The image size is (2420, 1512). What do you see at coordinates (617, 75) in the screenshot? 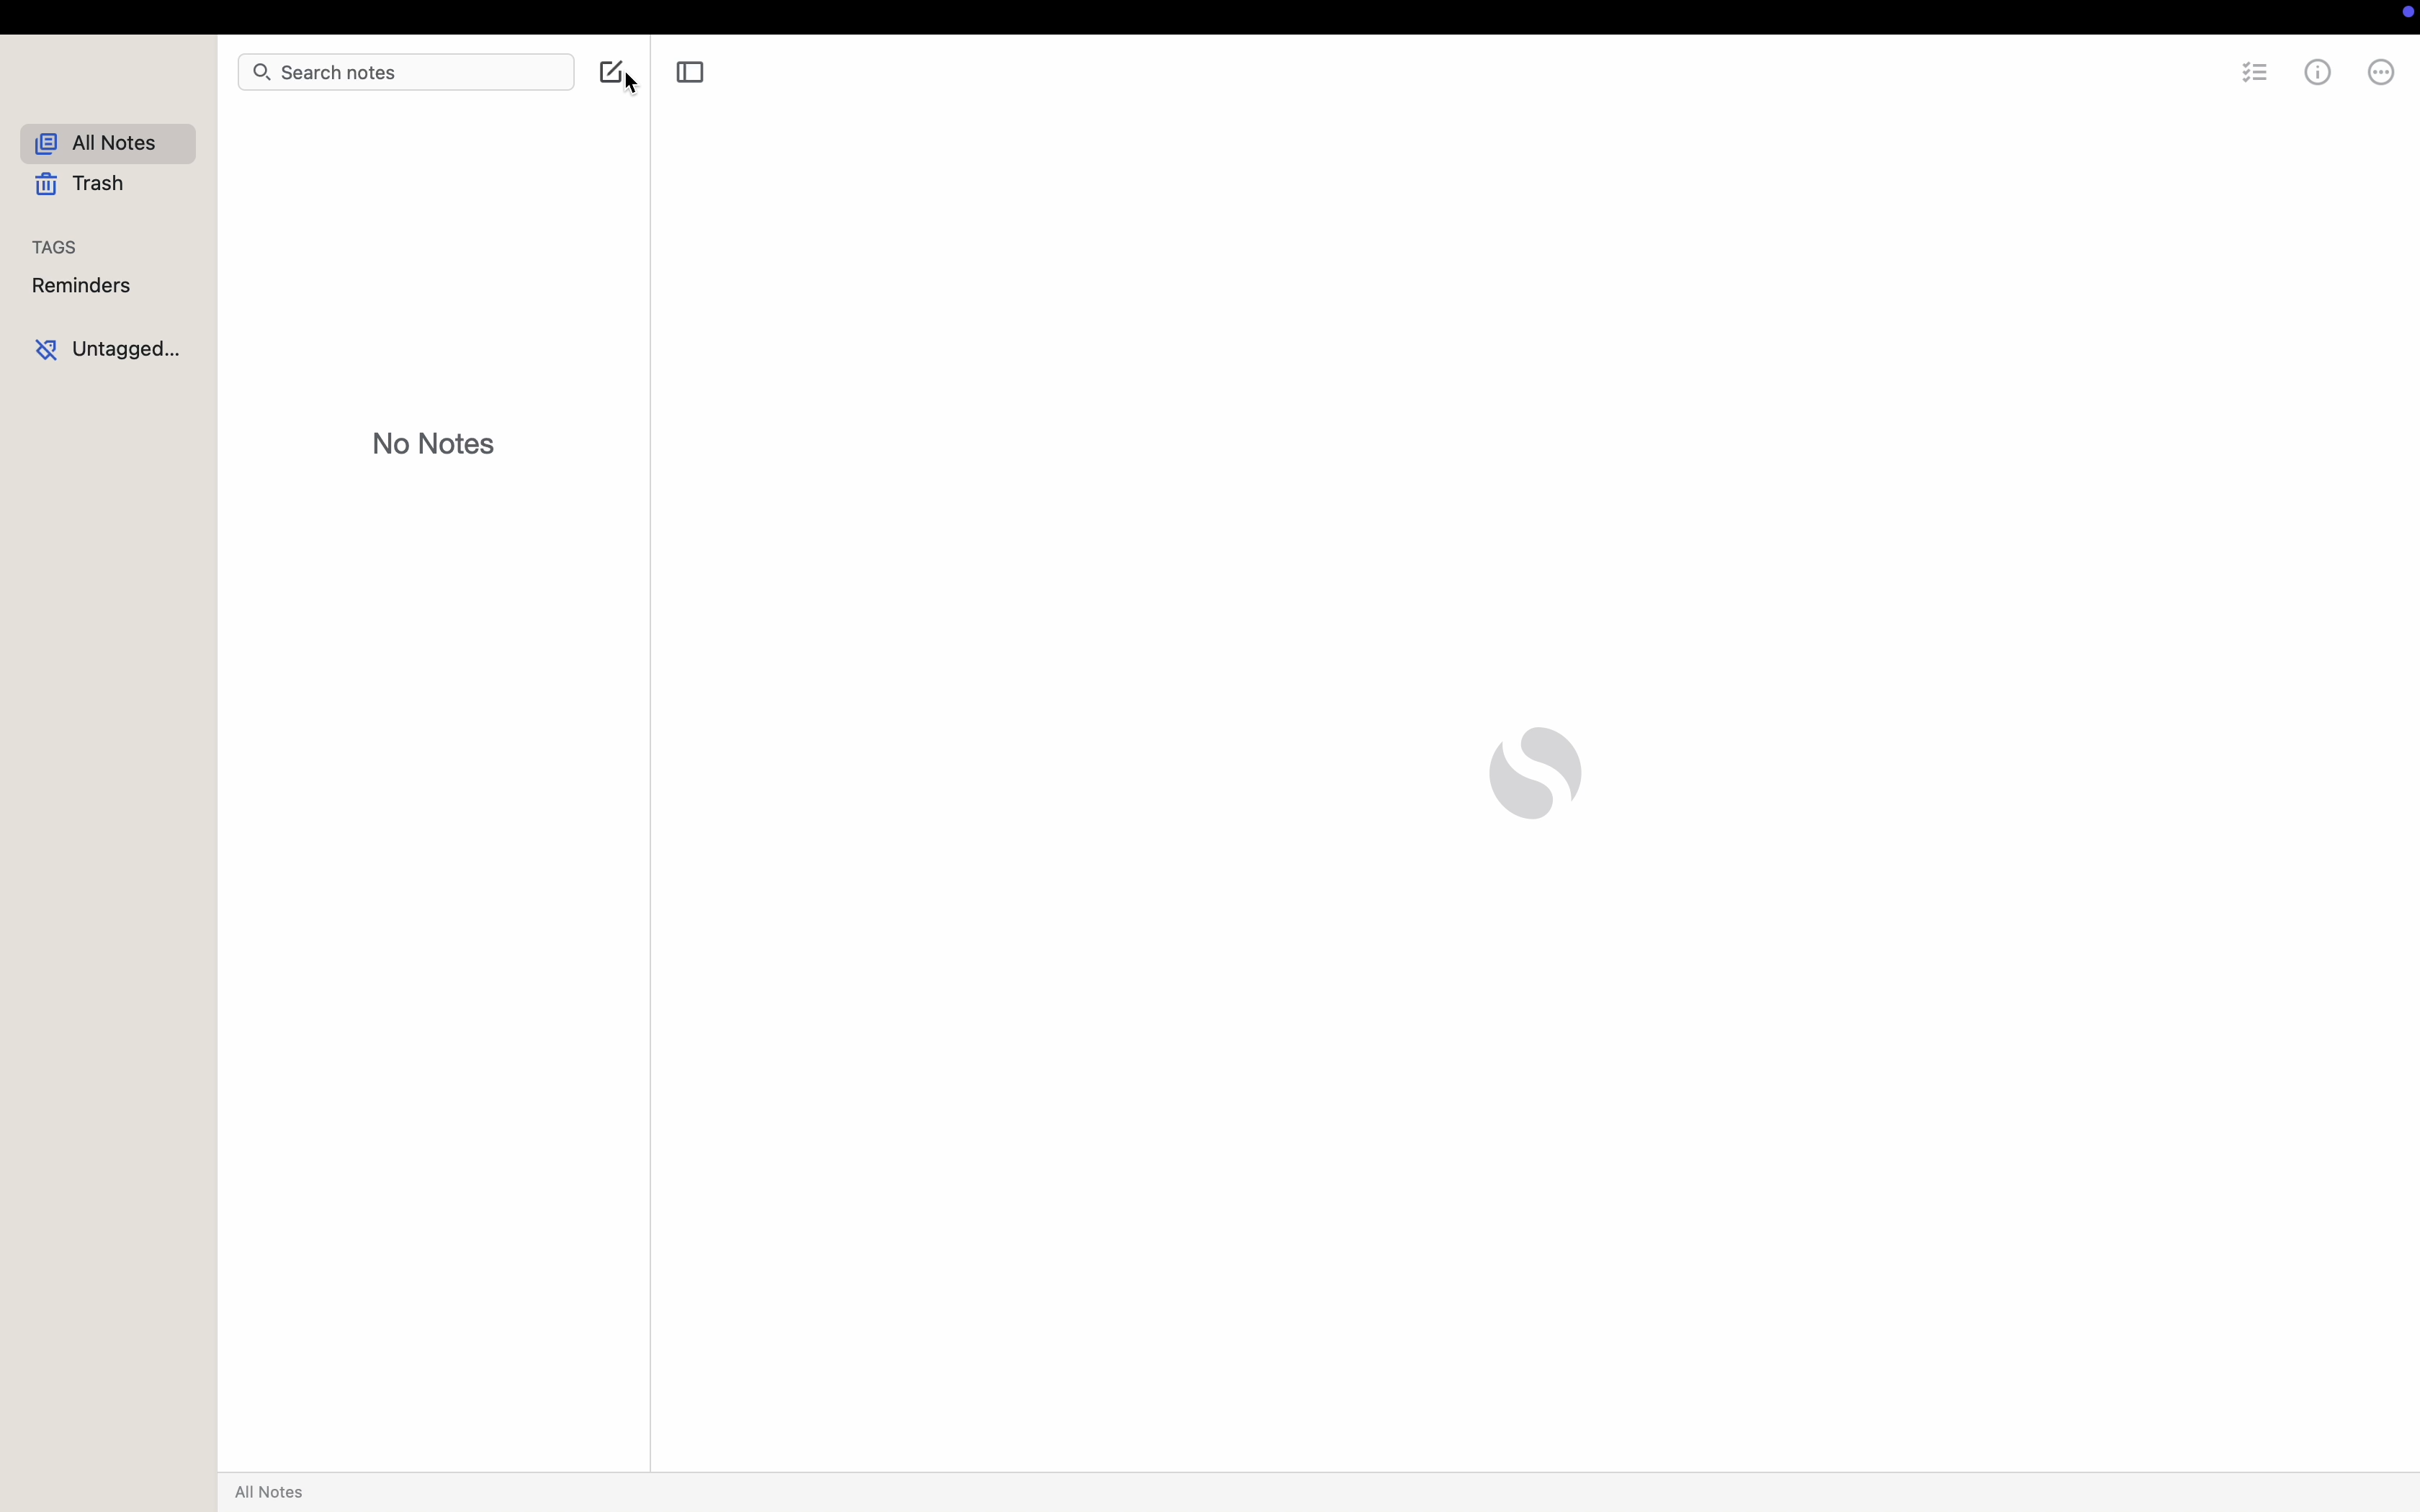
I see `click on create note` at bounding box center [617, 75].